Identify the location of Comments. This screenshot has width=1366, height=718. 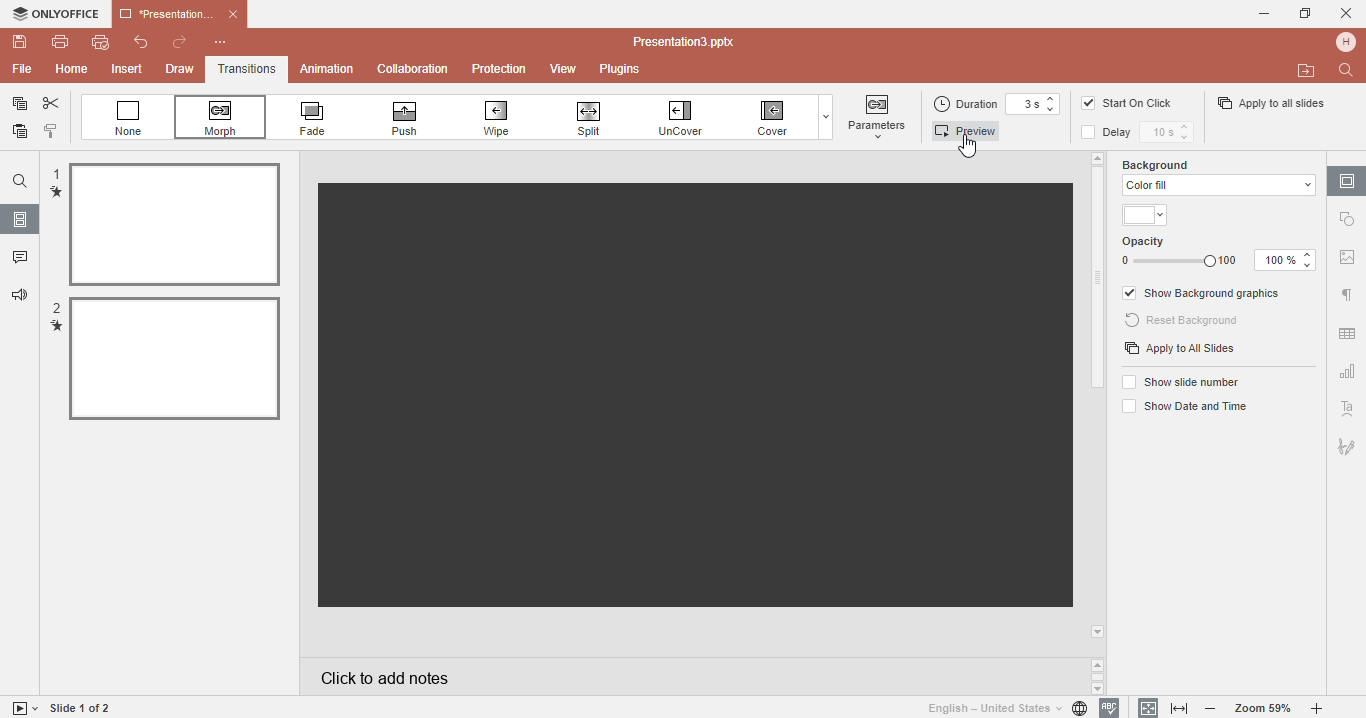
(19, 259).